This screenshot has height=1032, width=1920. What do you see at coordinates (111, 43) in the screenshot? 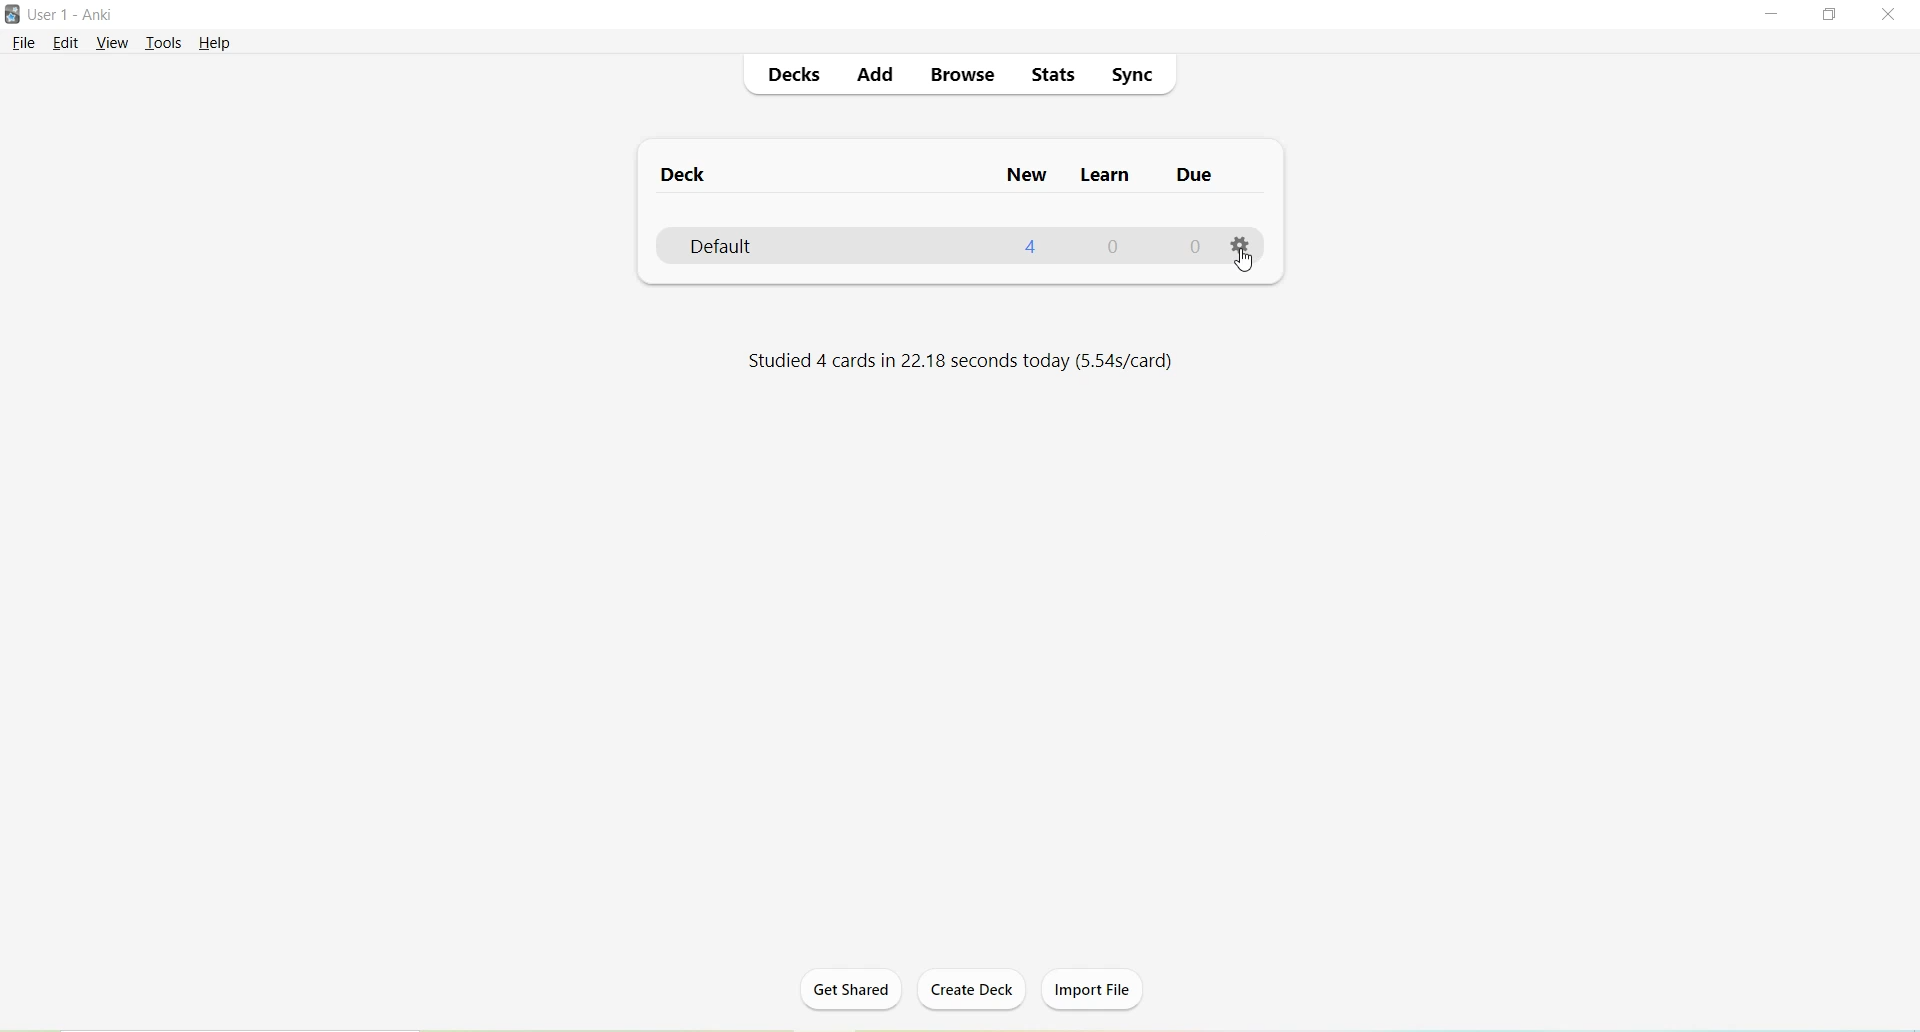
I see `View` at bounding box center [111, 43].